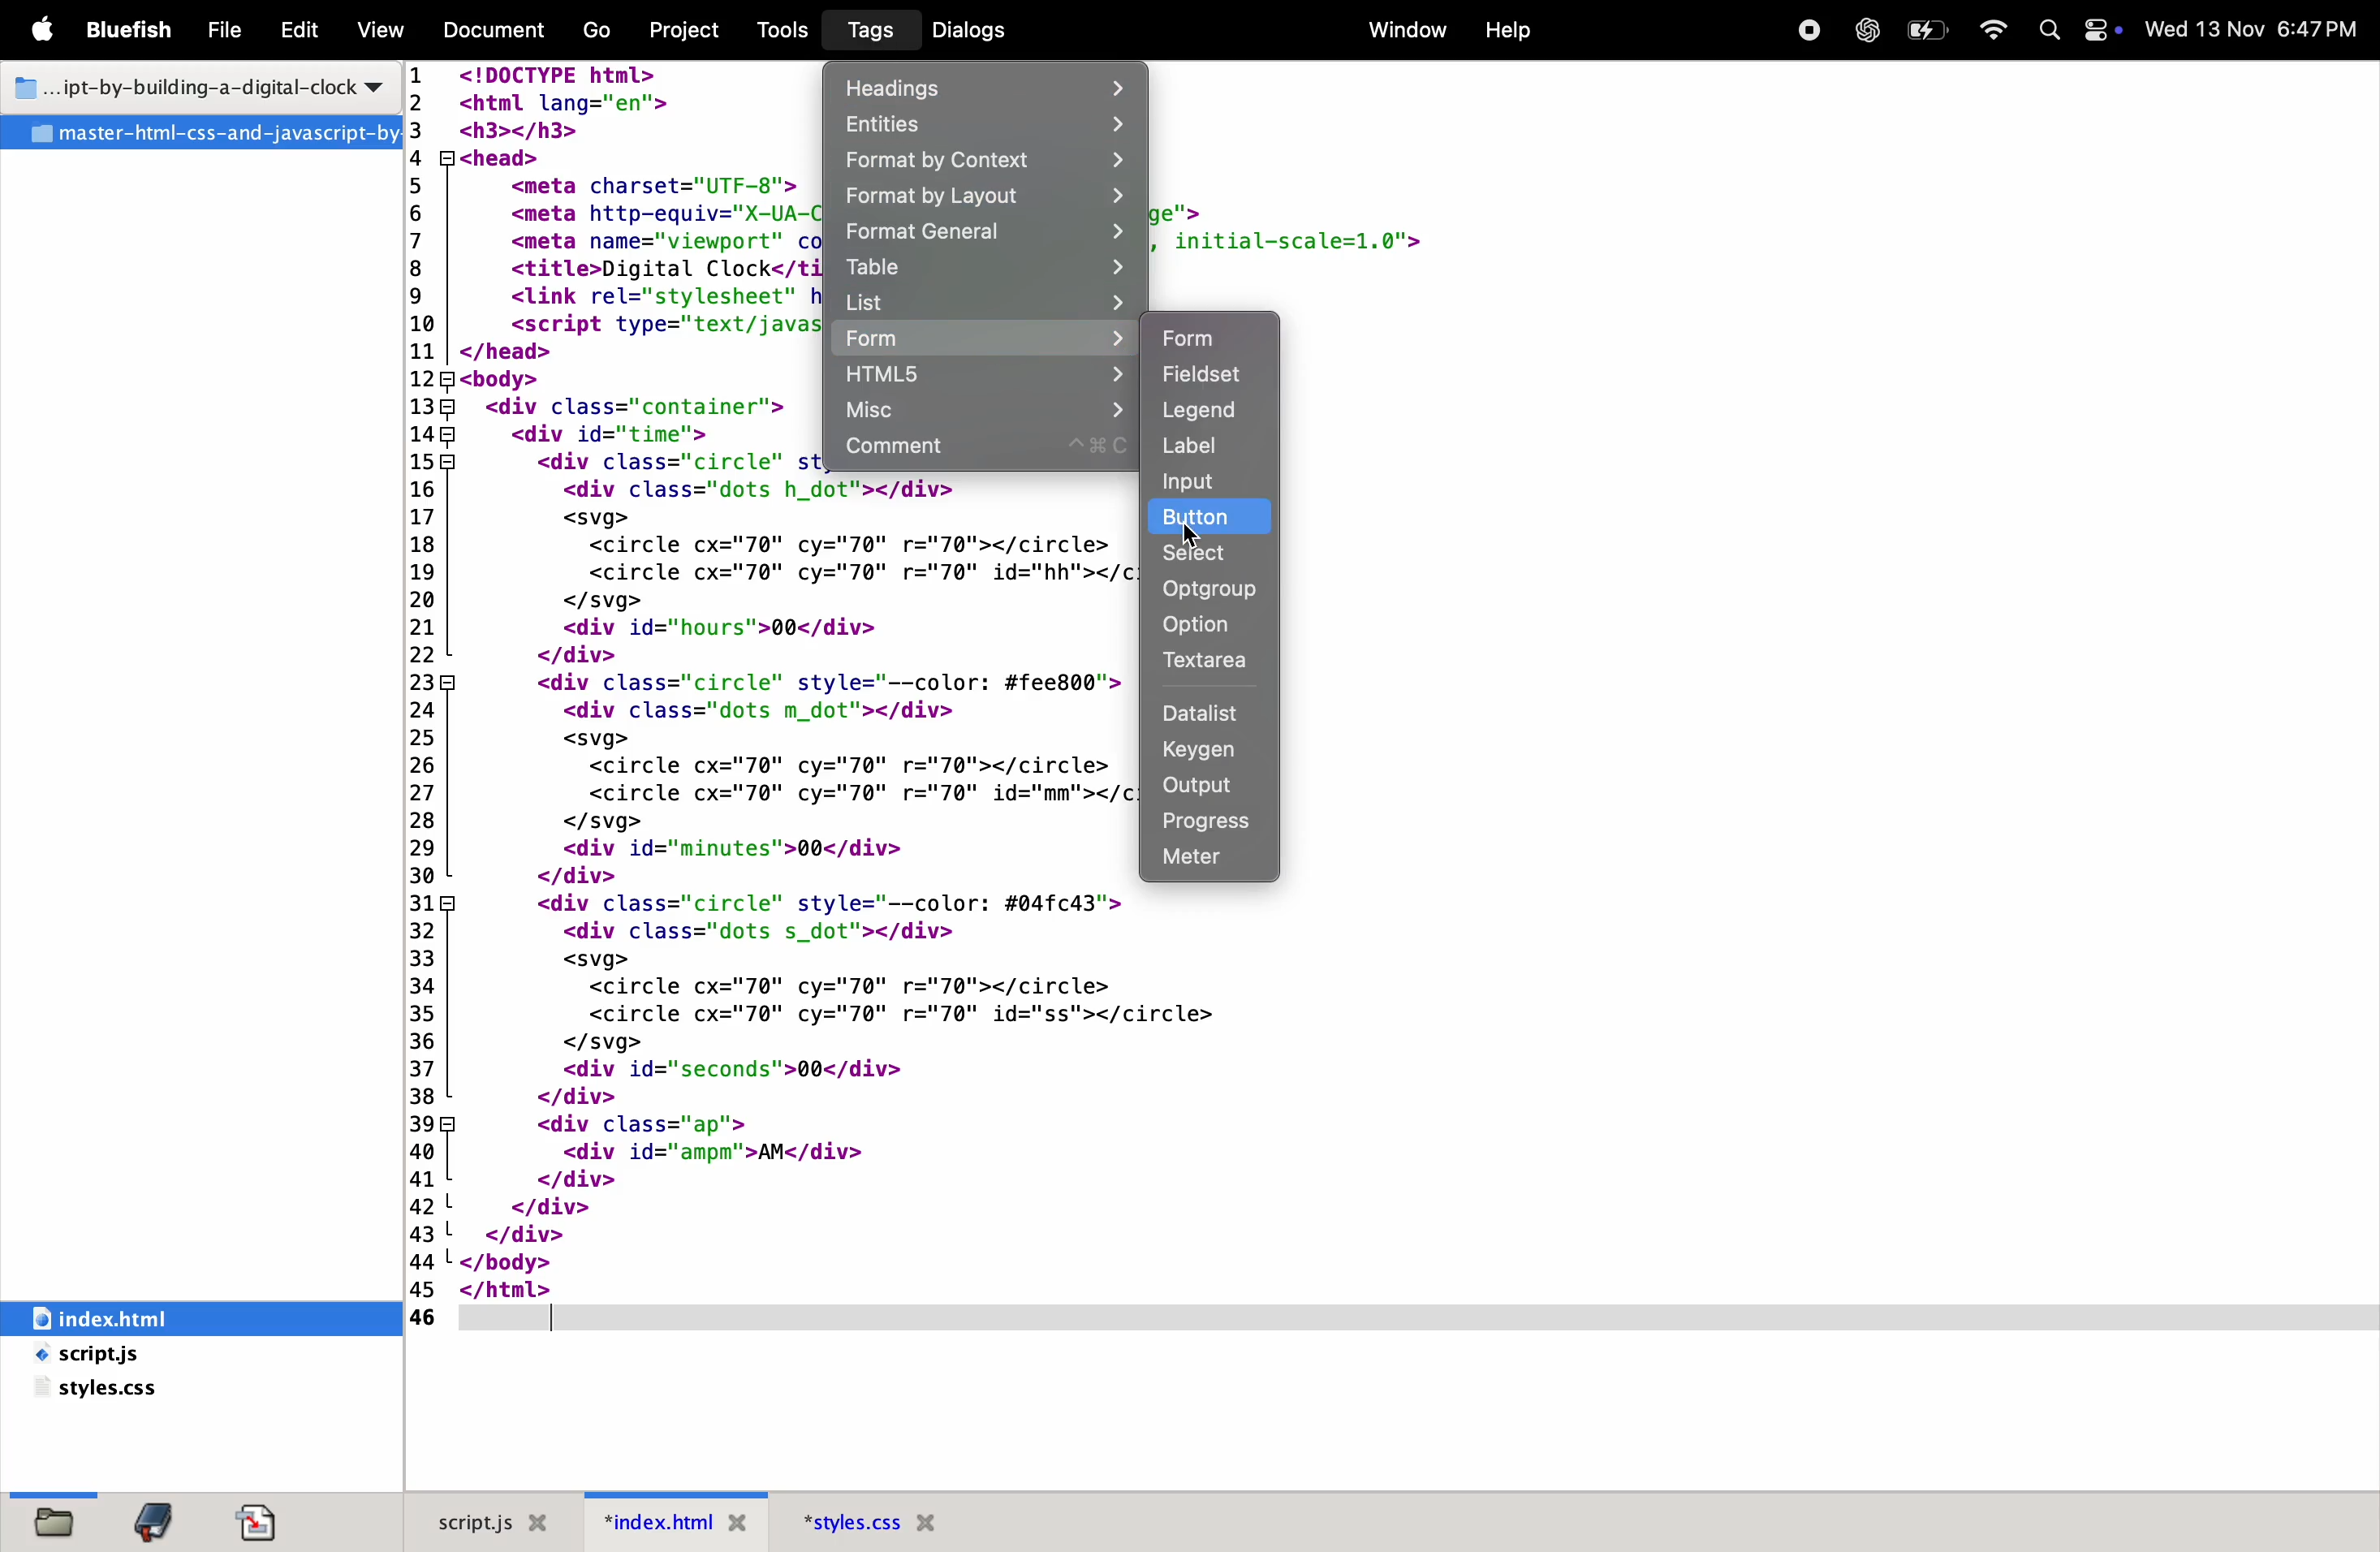  I want to click on index.html, so click(155, 1317).